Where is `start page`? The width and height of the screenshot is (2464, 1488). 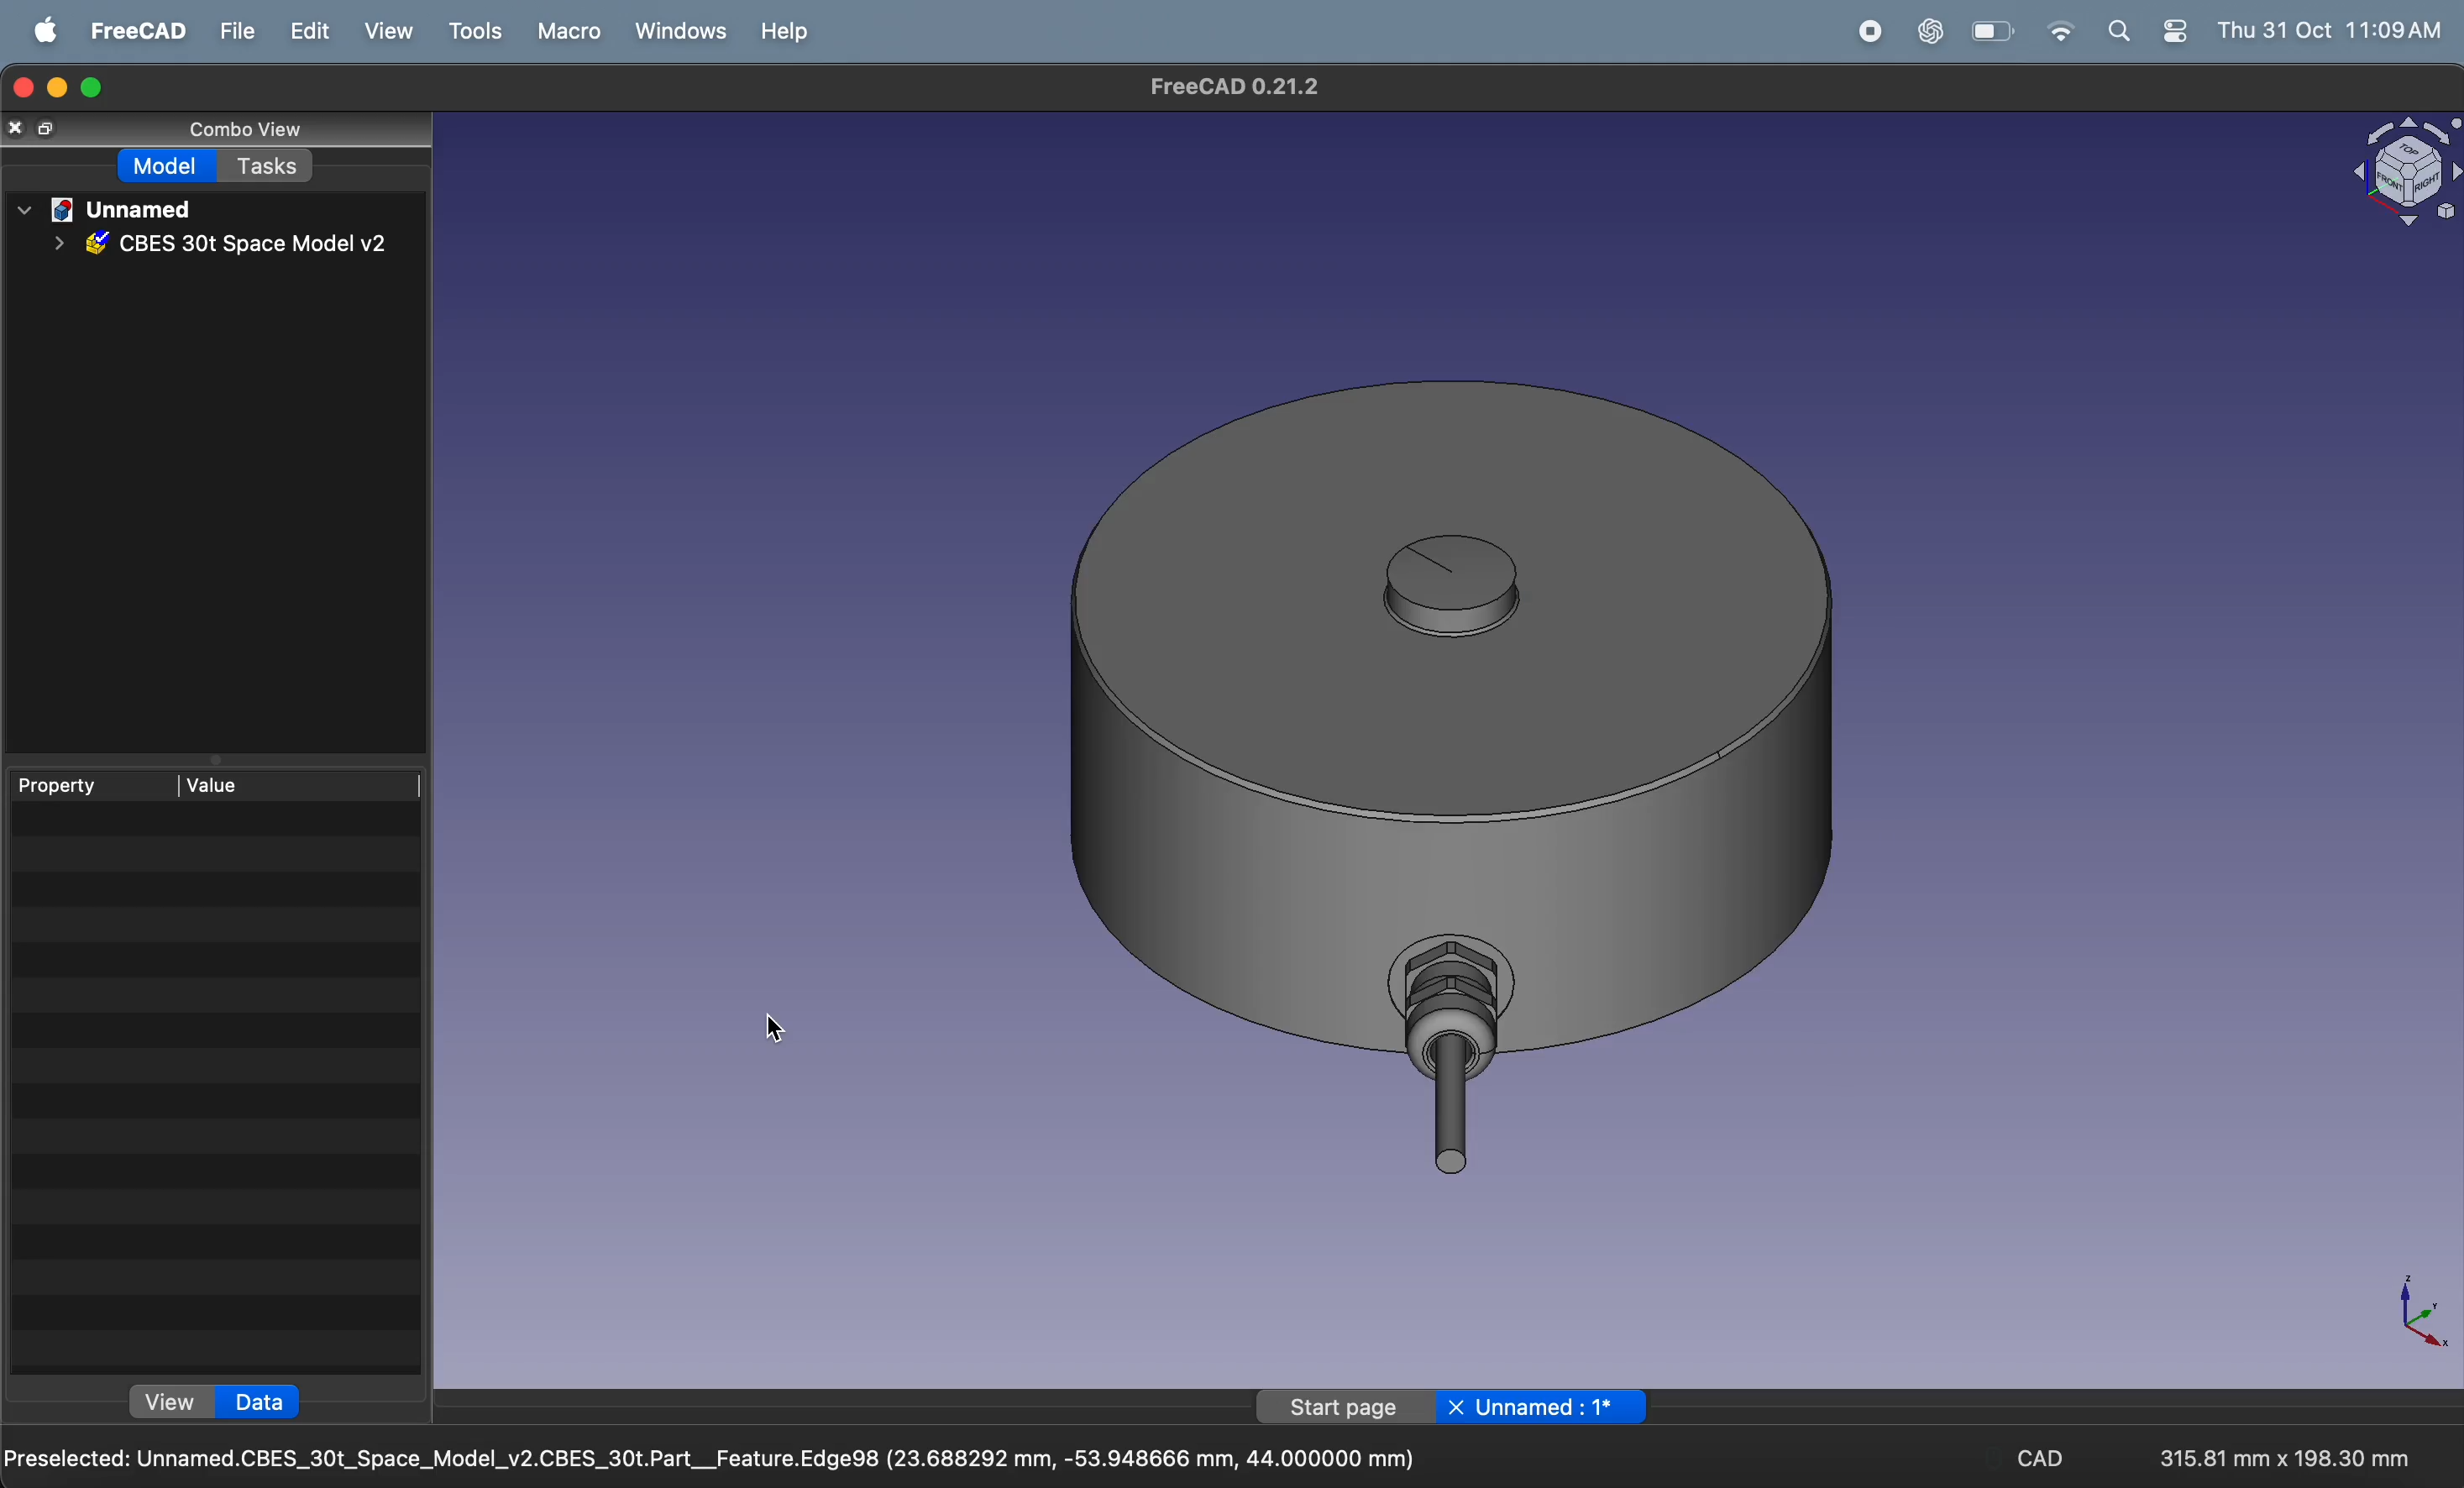 start page is located at coordinates (1348, 1409).